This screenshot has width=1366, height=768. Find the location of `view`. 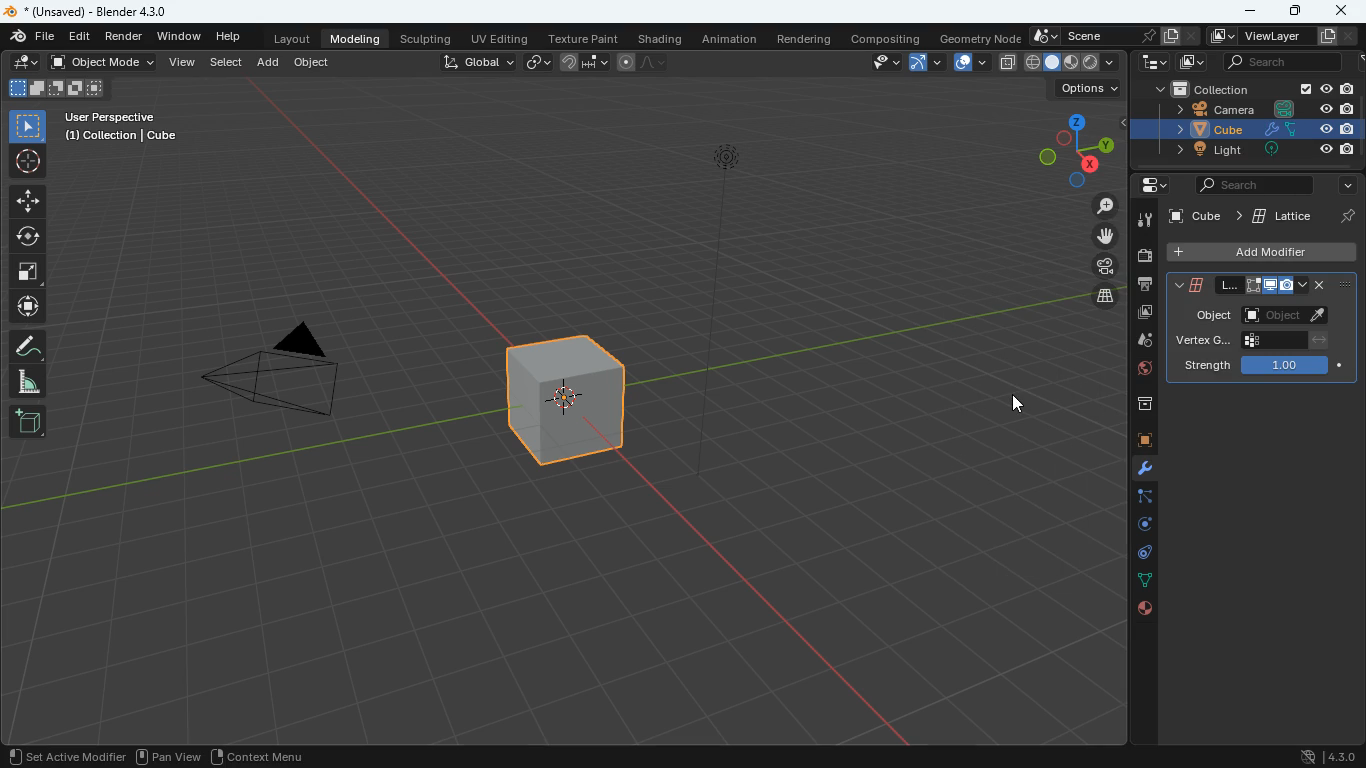

view is located at coordinates (180, 63).